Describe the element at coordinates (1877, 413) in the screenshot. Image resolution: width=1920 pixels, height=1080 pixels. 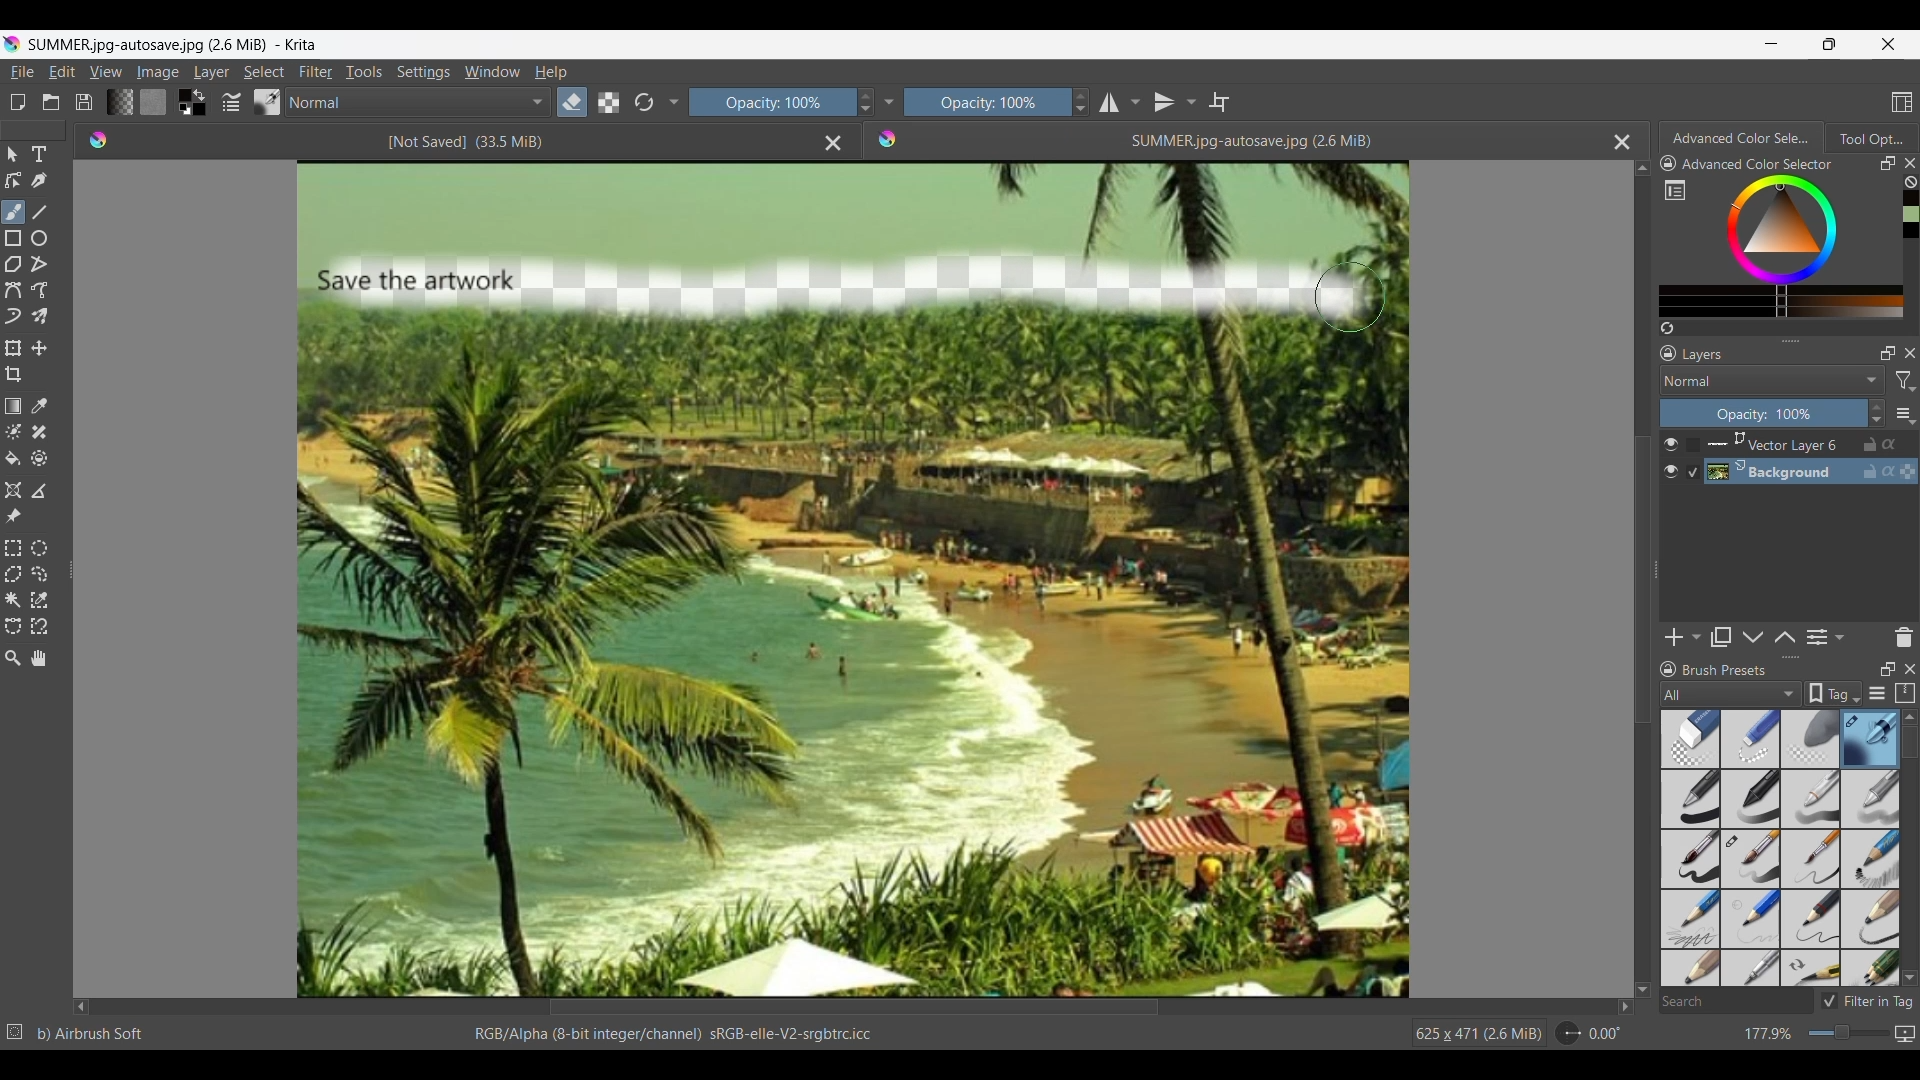
I see `Increase/Decrease opacity` at that location.